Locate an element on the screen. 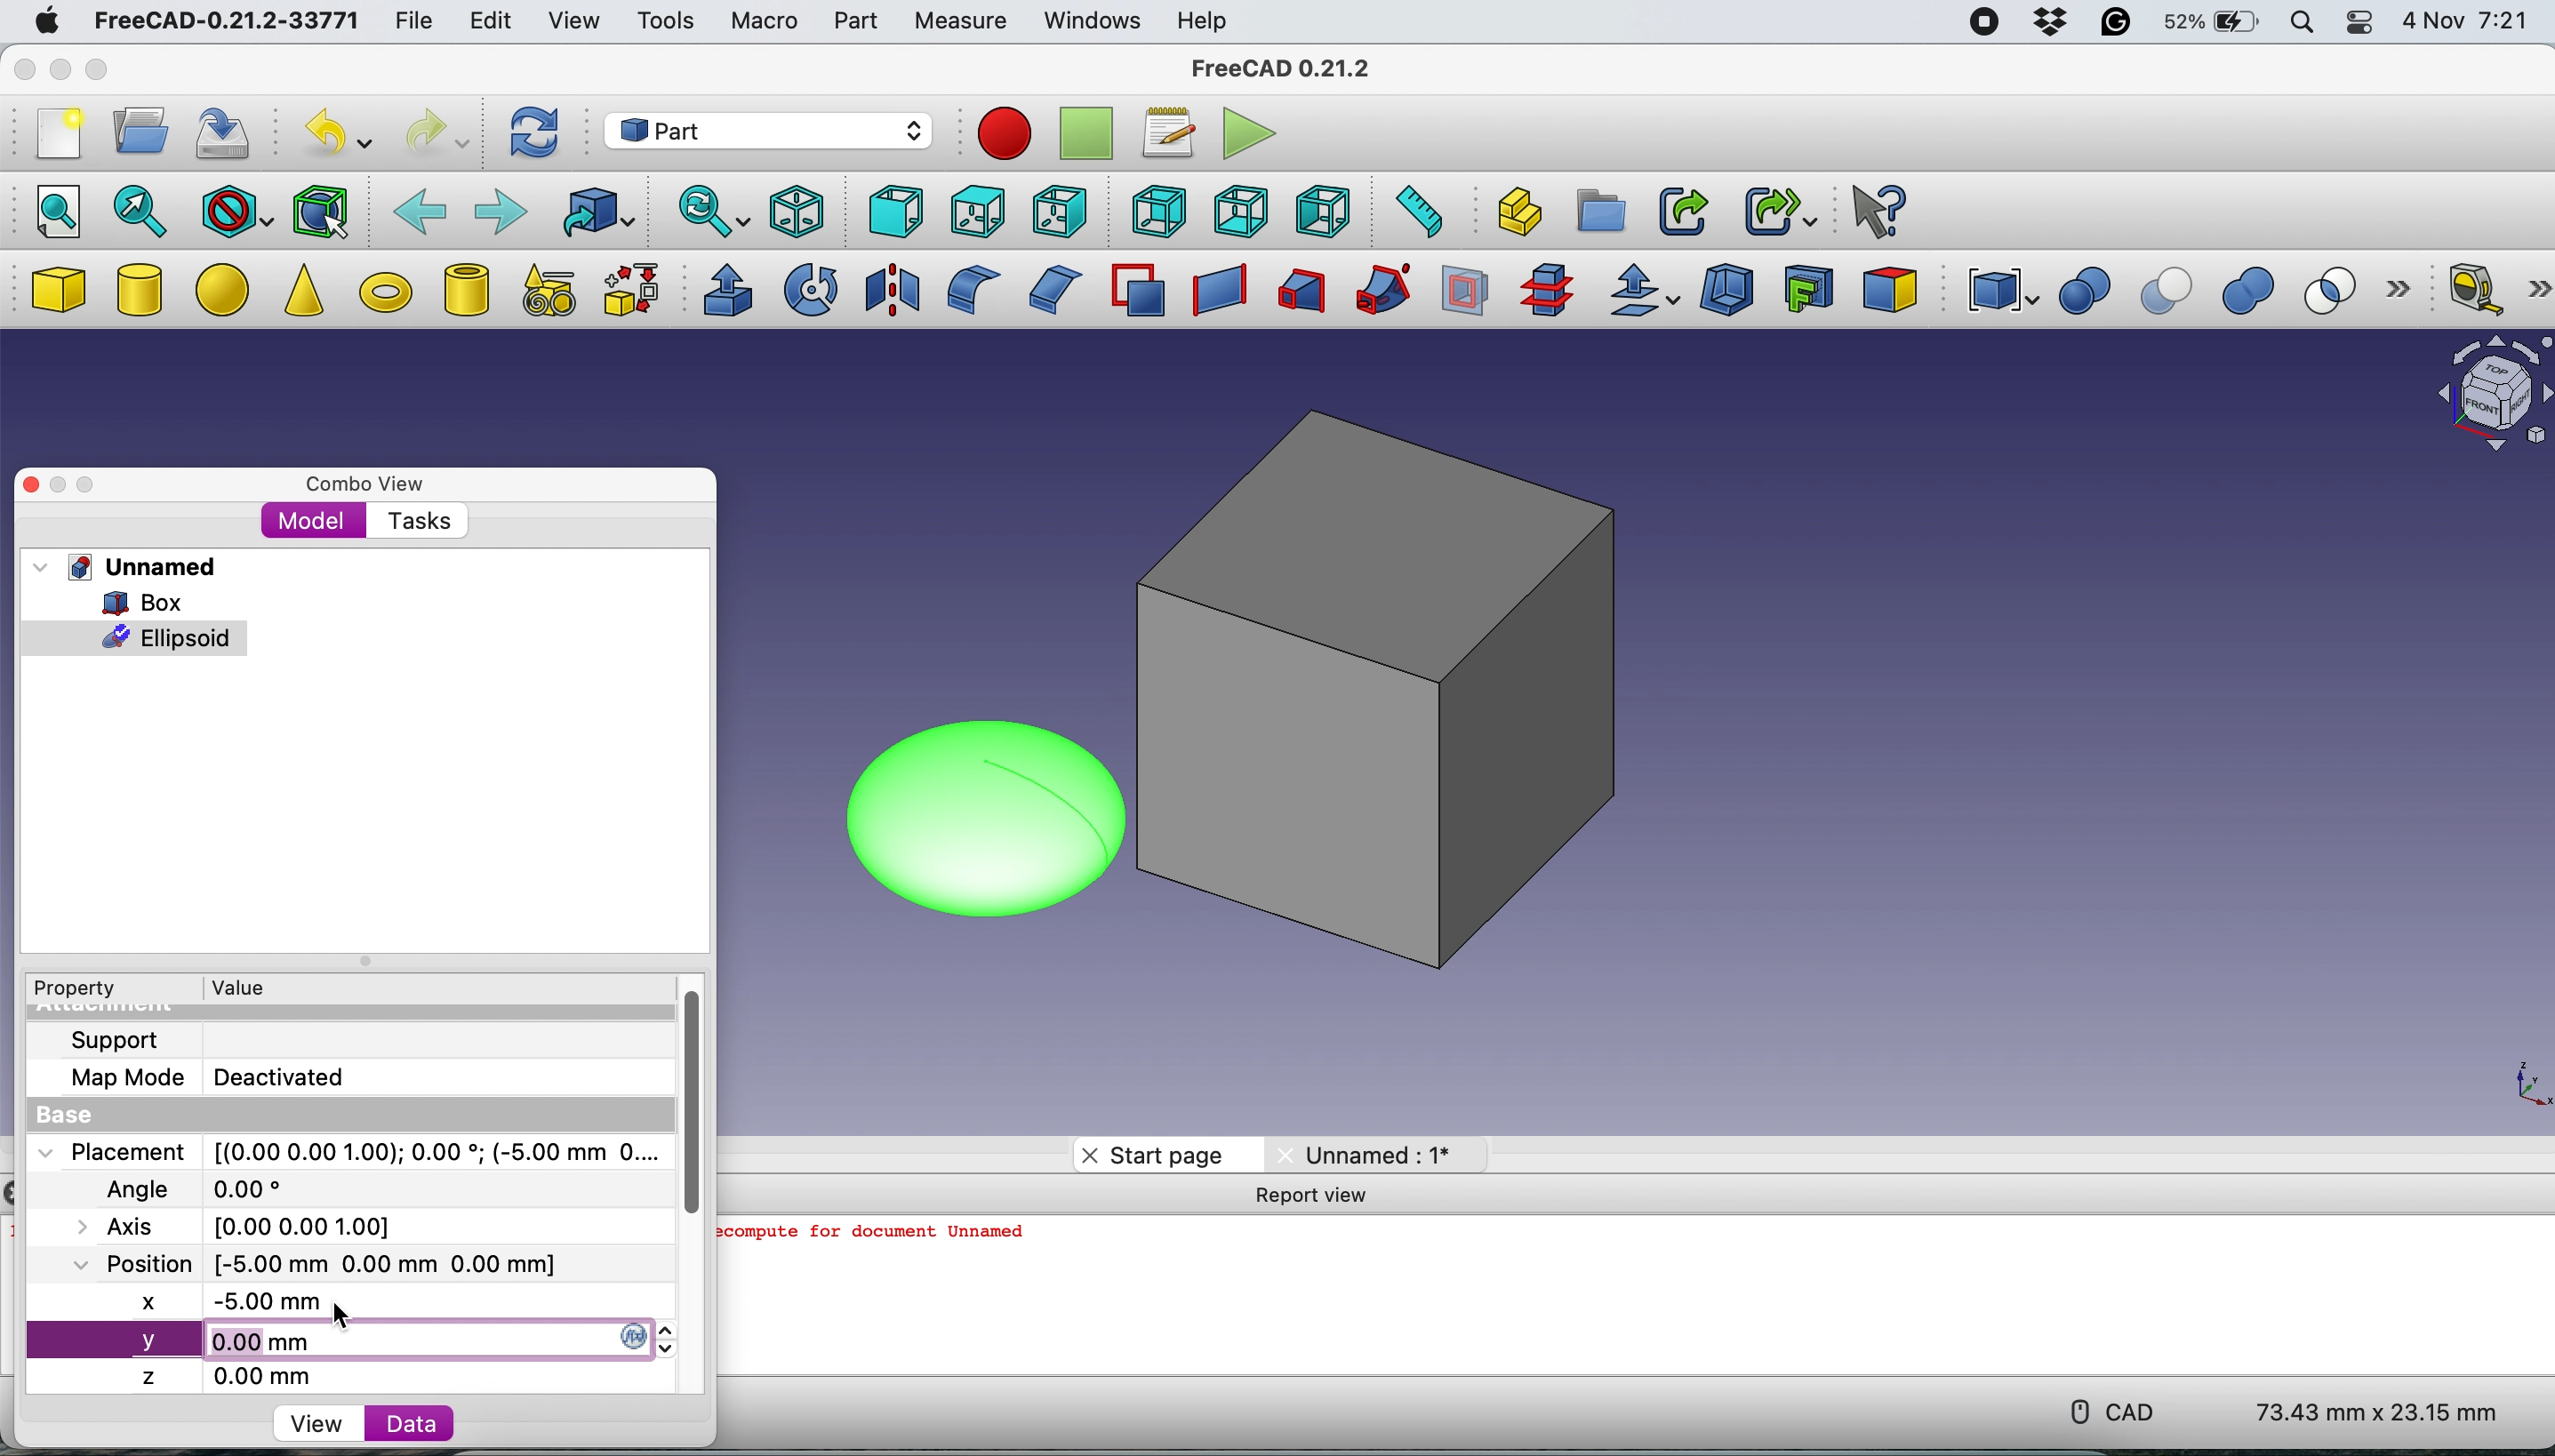 This screenshot has width=2555, height=1456. box is located at coordinates (137, 601).